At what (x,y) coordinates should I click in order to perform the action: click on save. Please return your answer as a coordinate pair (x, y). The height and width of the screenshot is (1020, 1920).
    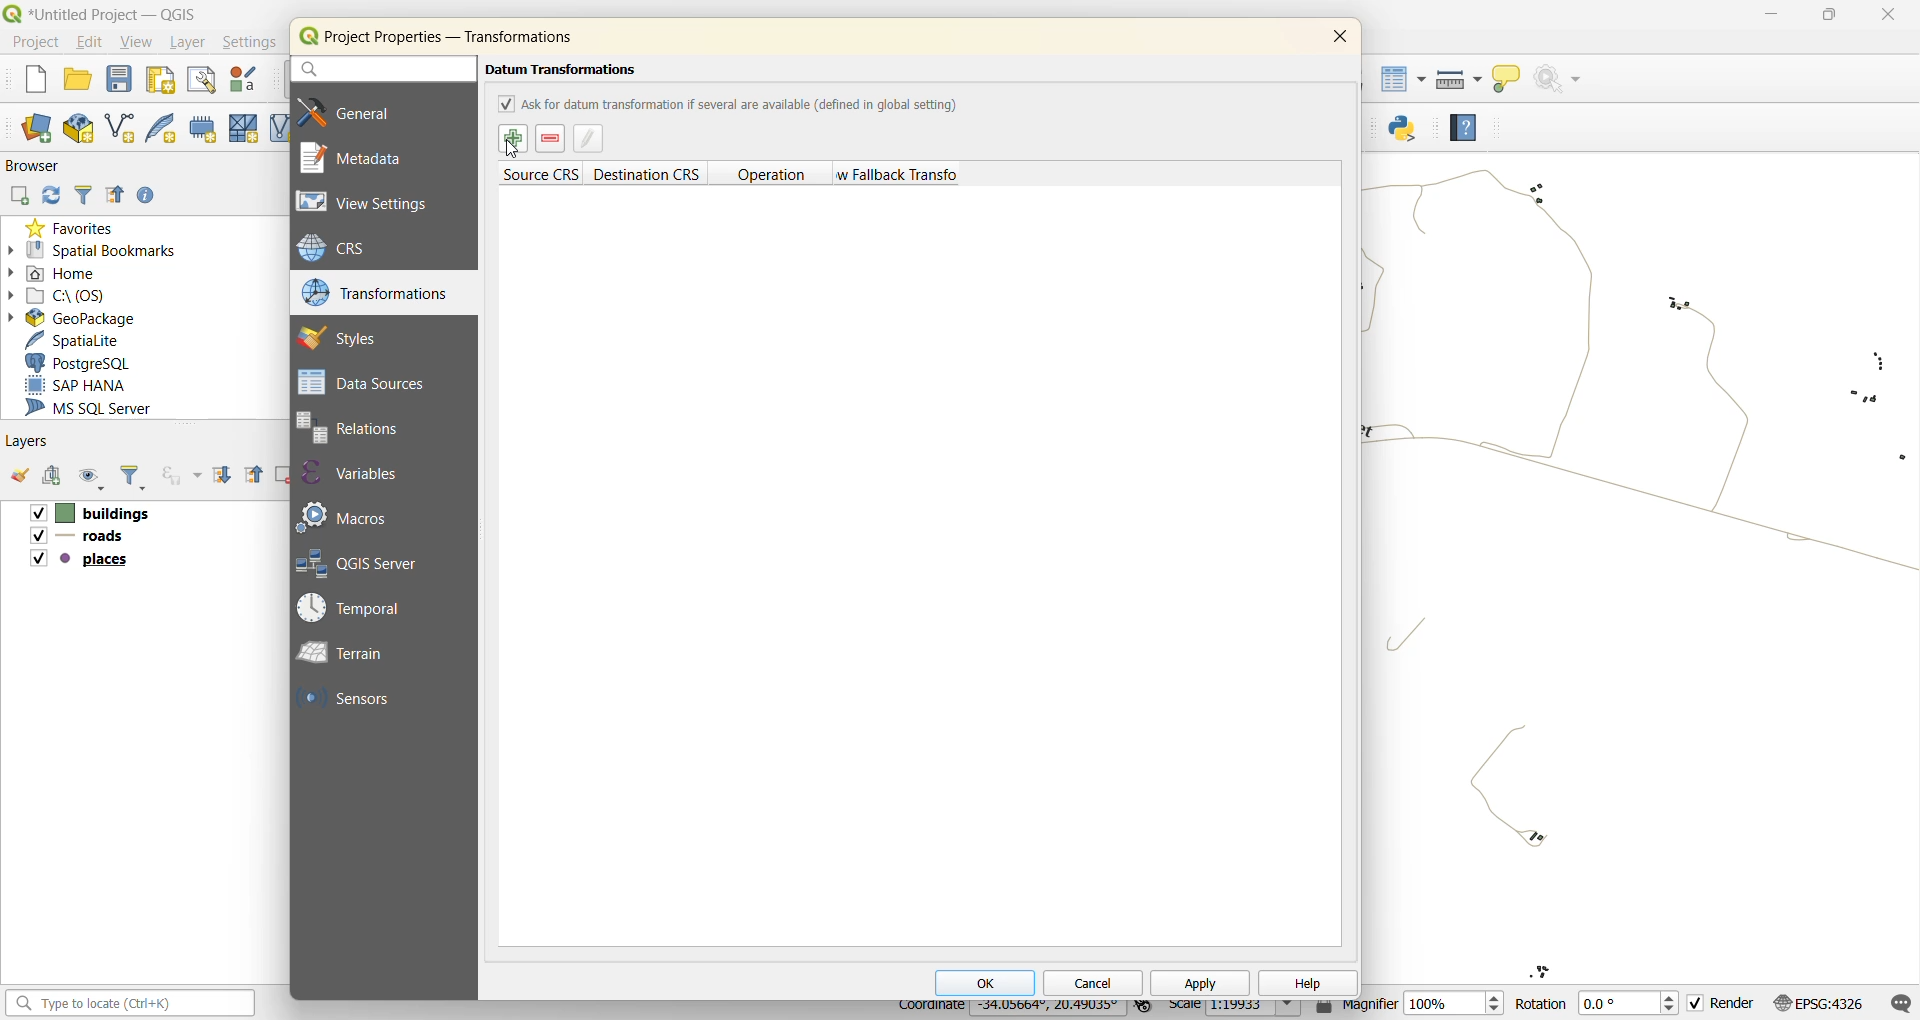
    Looking at the image, I should click on (120, 81).